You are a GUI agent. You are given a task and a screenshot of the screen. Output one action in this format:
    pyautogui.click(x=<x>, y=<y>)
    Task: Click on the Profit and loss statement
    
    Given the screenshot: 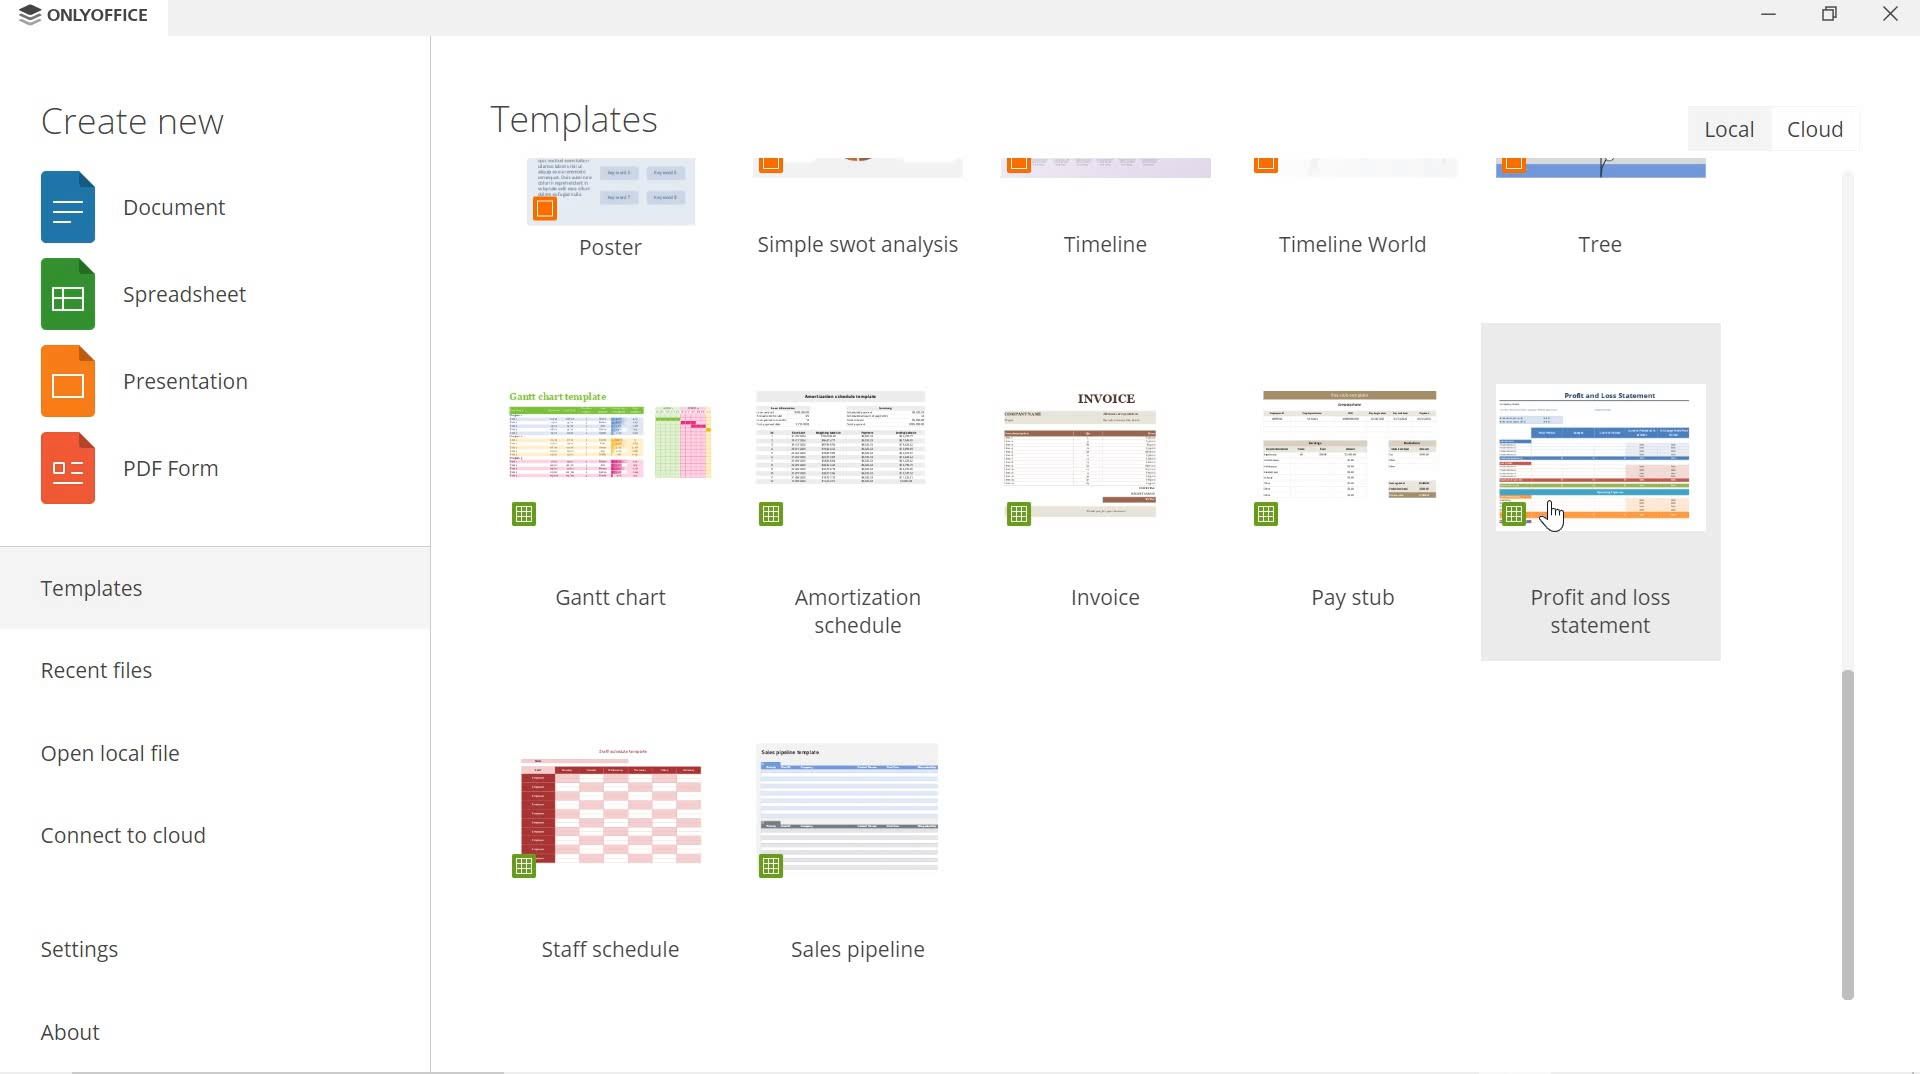 What is the action you would take?
    pyautogui.click(x=1604, y=614)
    